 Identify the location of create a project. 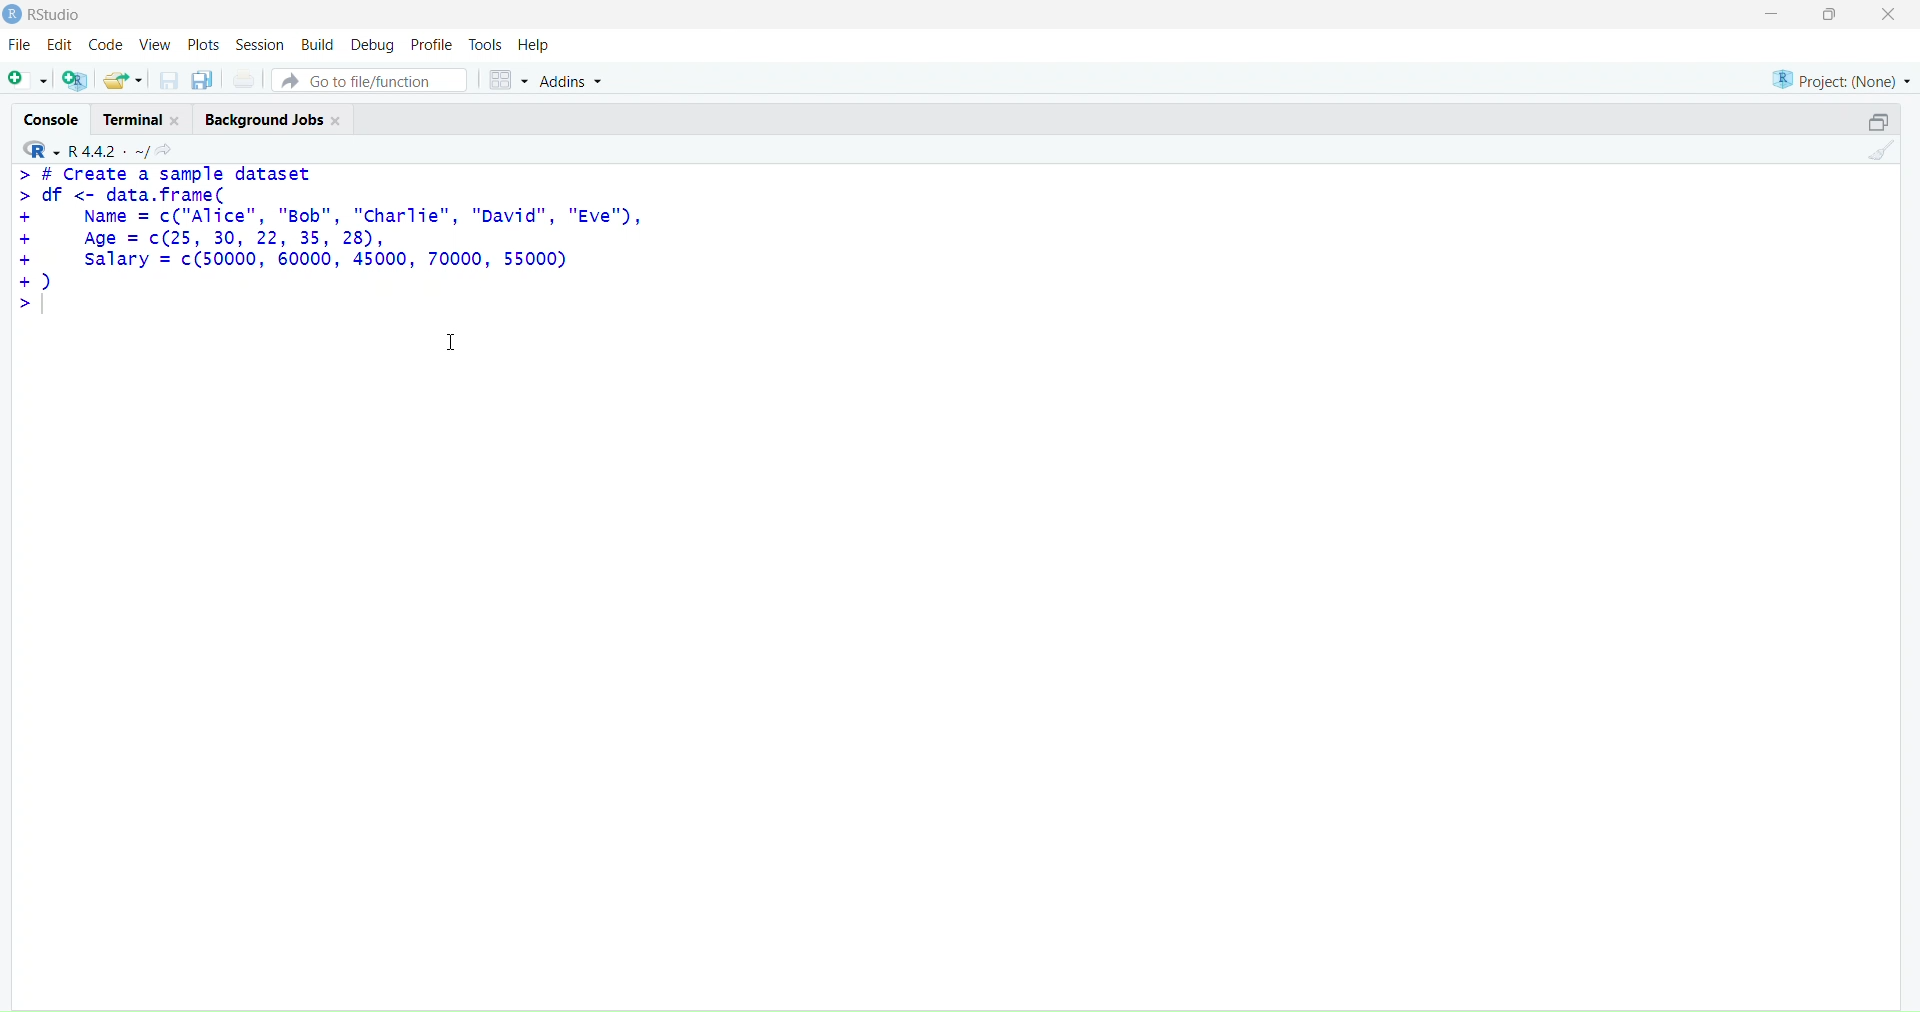
(75, 80).